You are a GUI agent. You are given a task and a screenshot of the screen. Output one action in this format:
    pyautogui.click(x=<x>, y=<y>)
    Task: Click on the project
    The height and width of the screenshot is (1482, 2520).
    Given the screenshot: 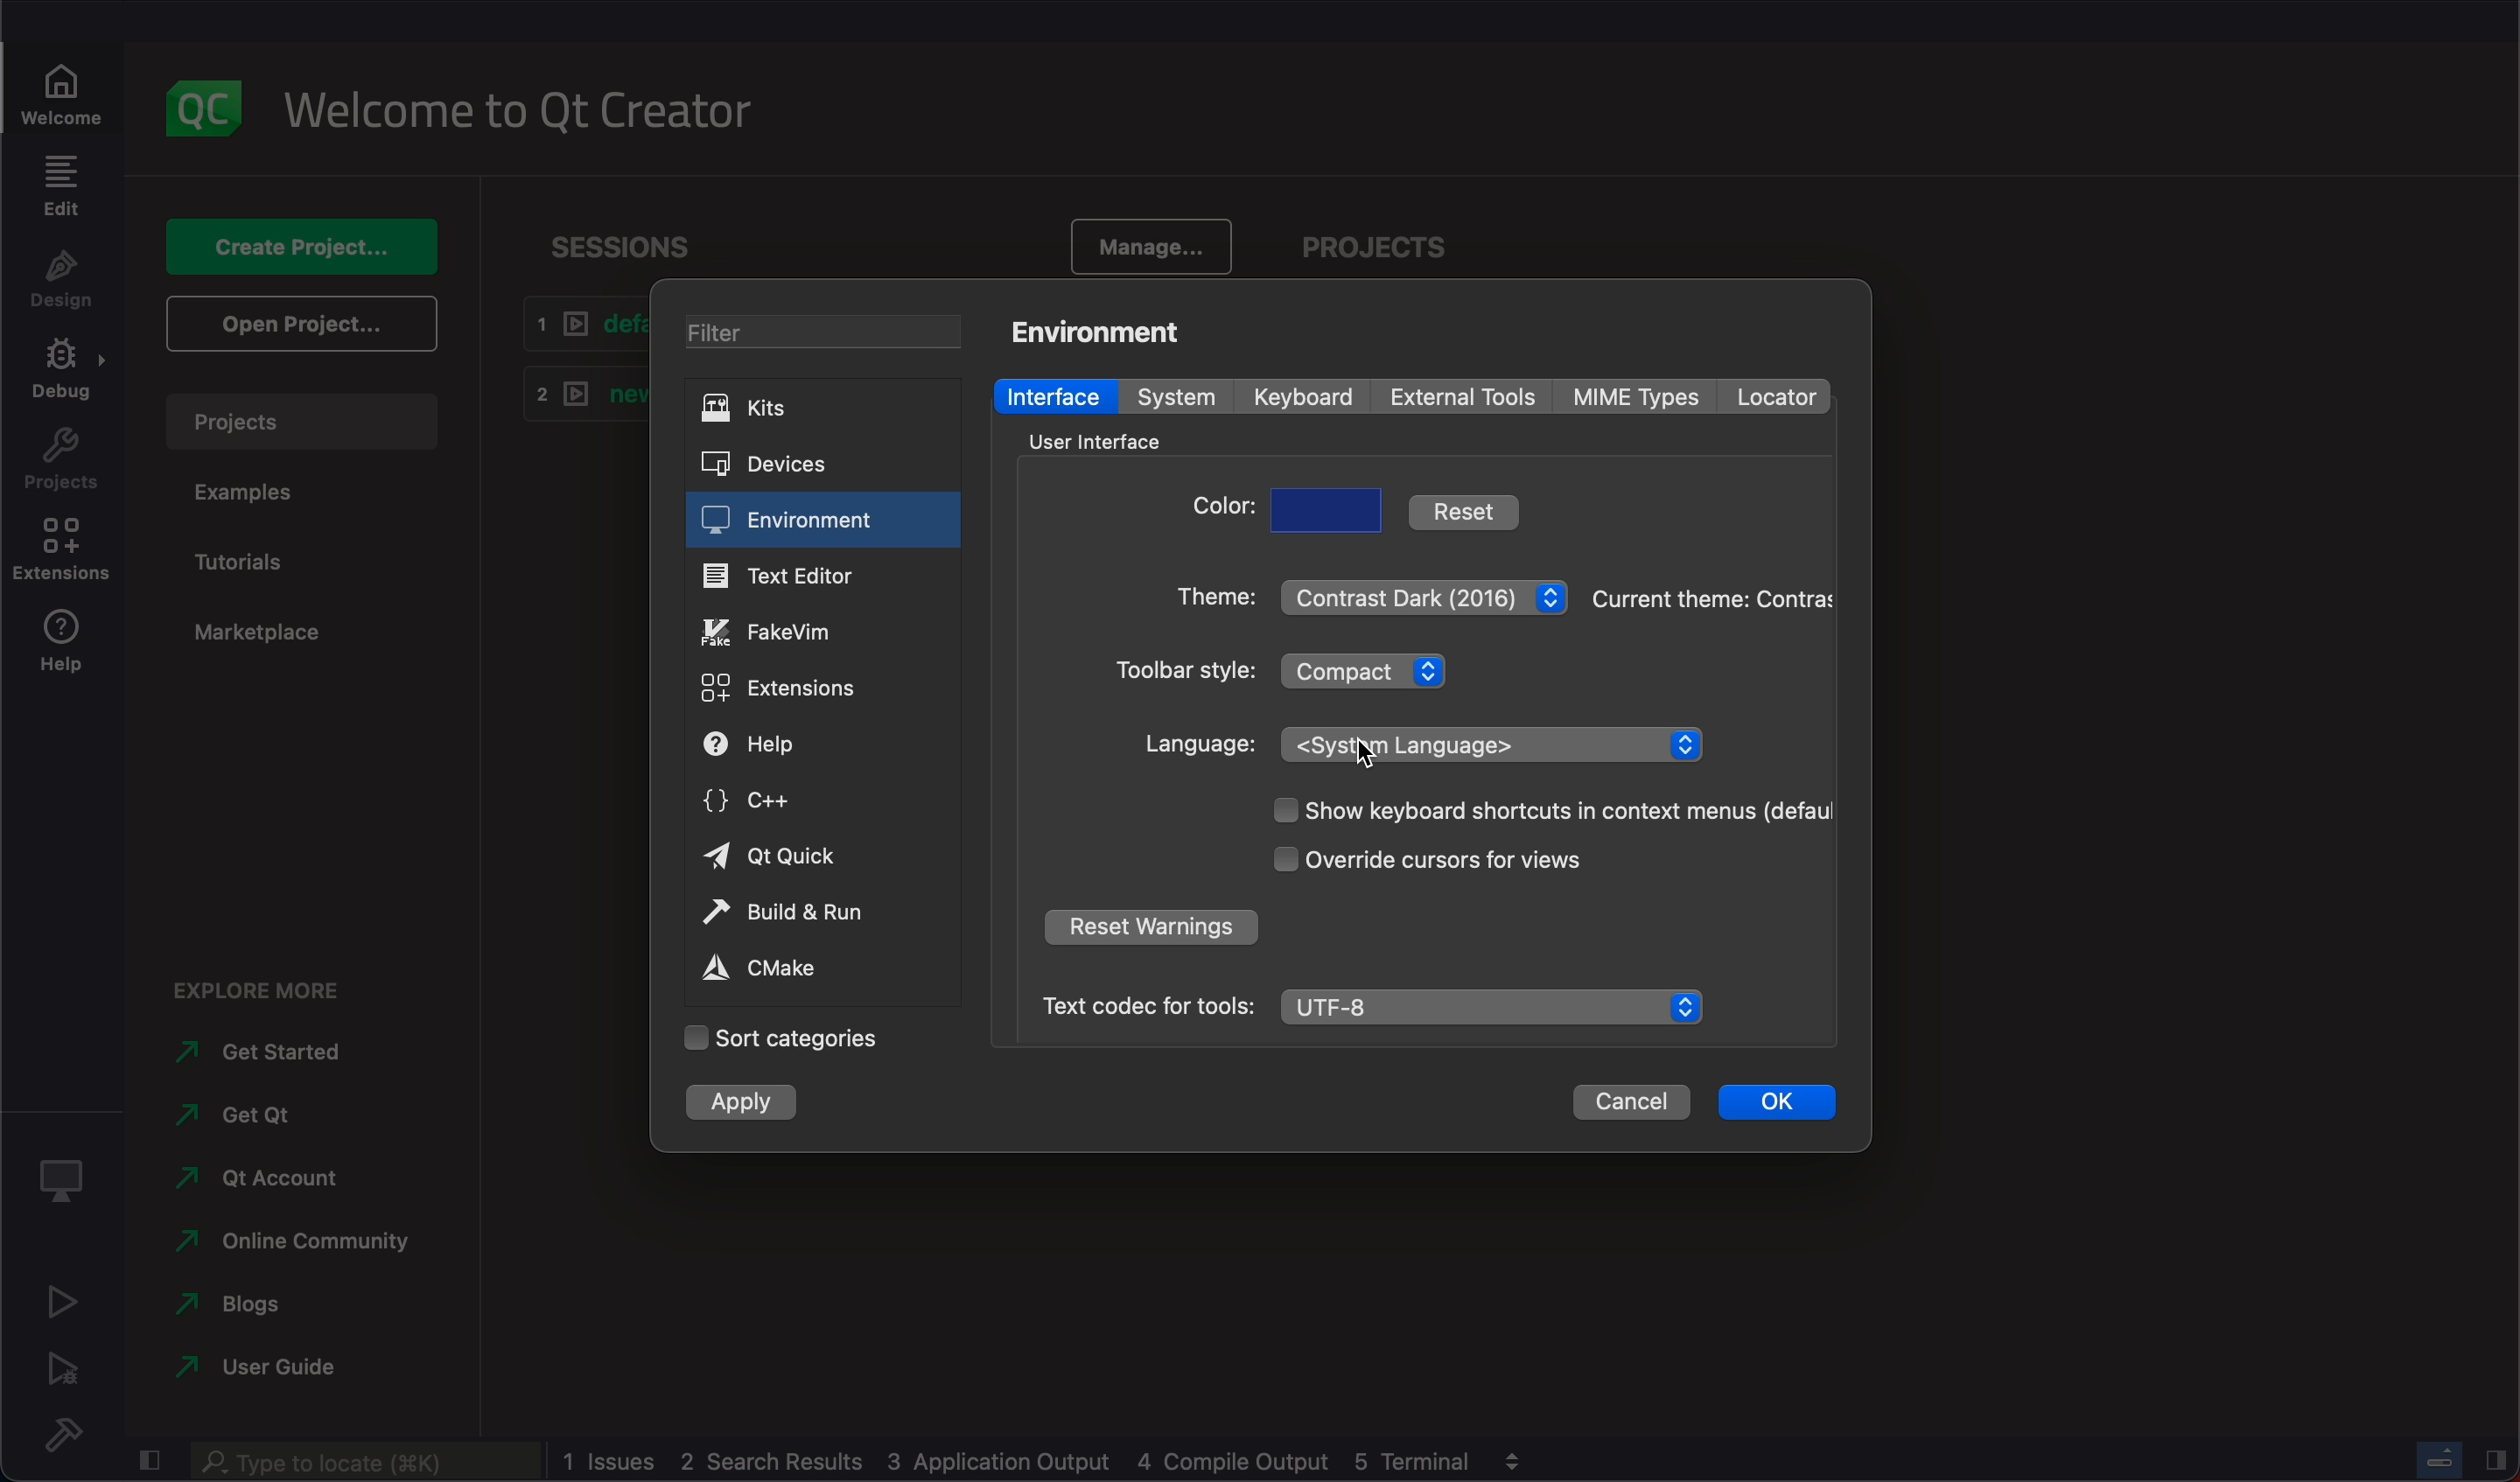 What is the action you would take?
    pyautogui.click(x=1371, y=249)
    